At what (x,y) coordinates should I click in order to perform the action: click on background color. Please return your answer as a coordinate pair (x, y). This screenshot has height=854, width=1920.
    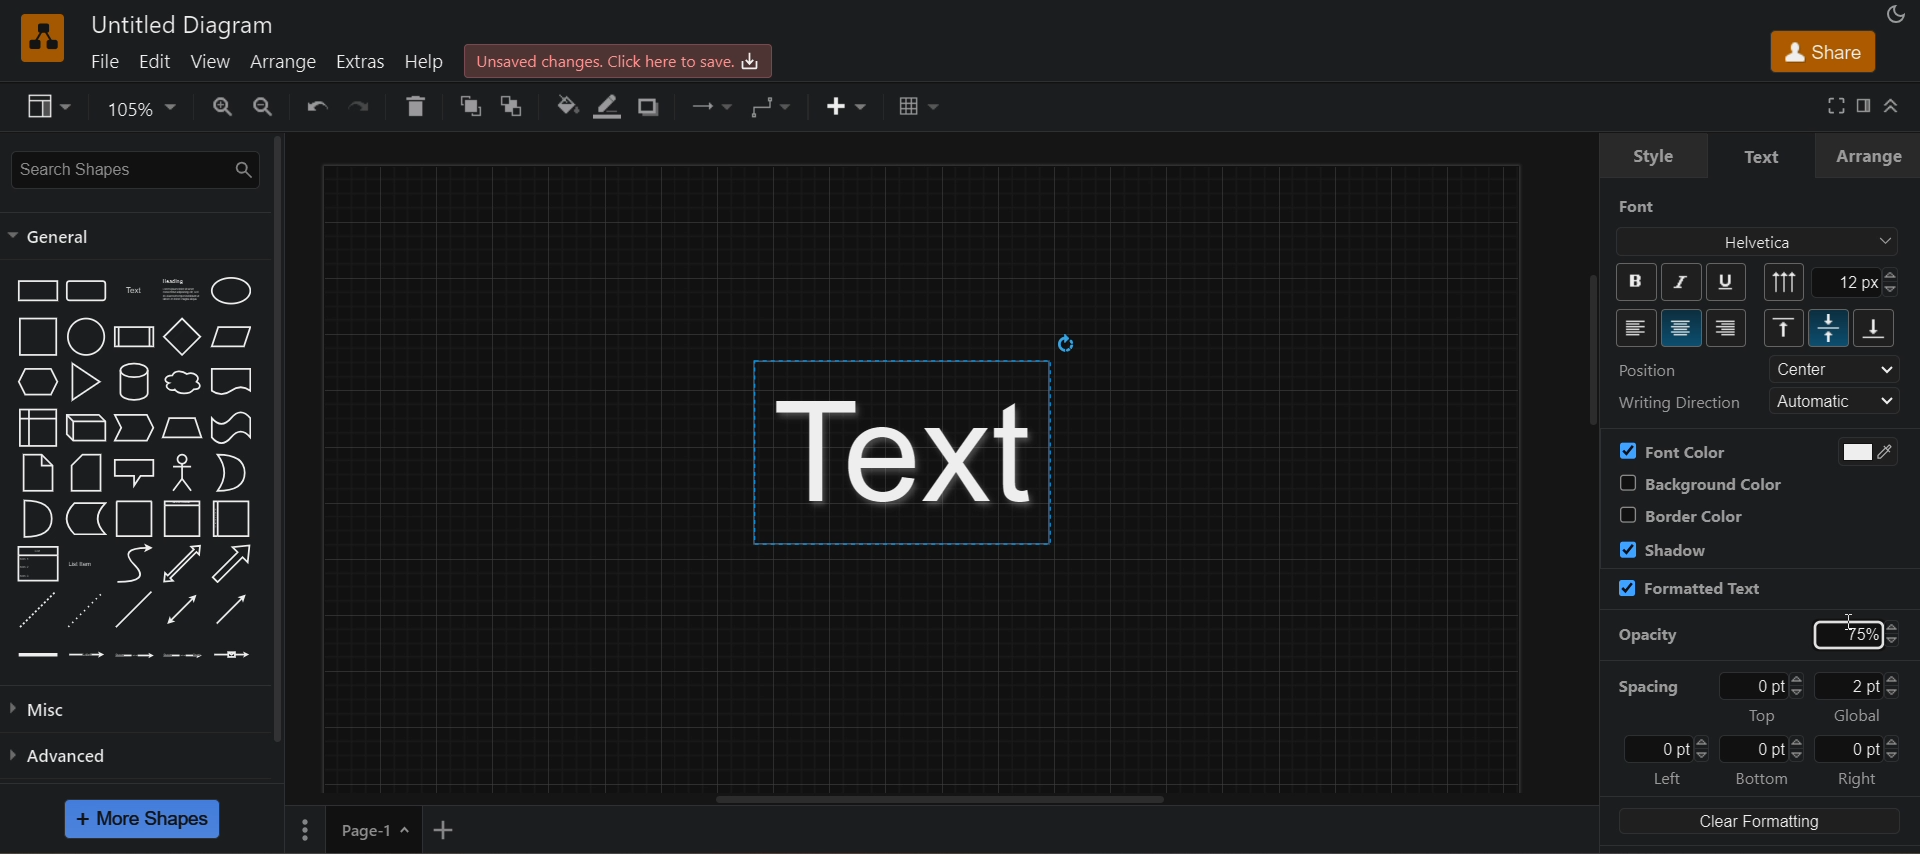
    Looking at the image, I should click on (1697, 483).